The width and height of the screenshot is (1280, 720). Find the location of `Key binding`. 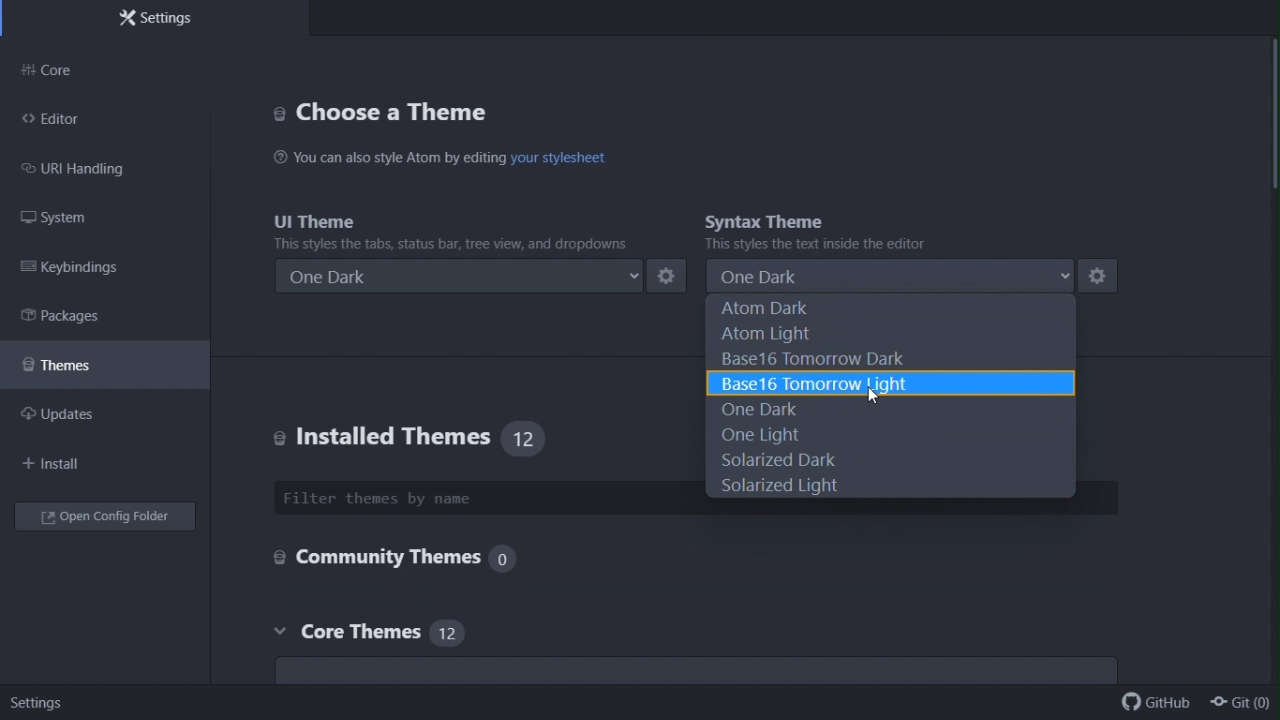

Key binding is located at coordinates (75, 269).